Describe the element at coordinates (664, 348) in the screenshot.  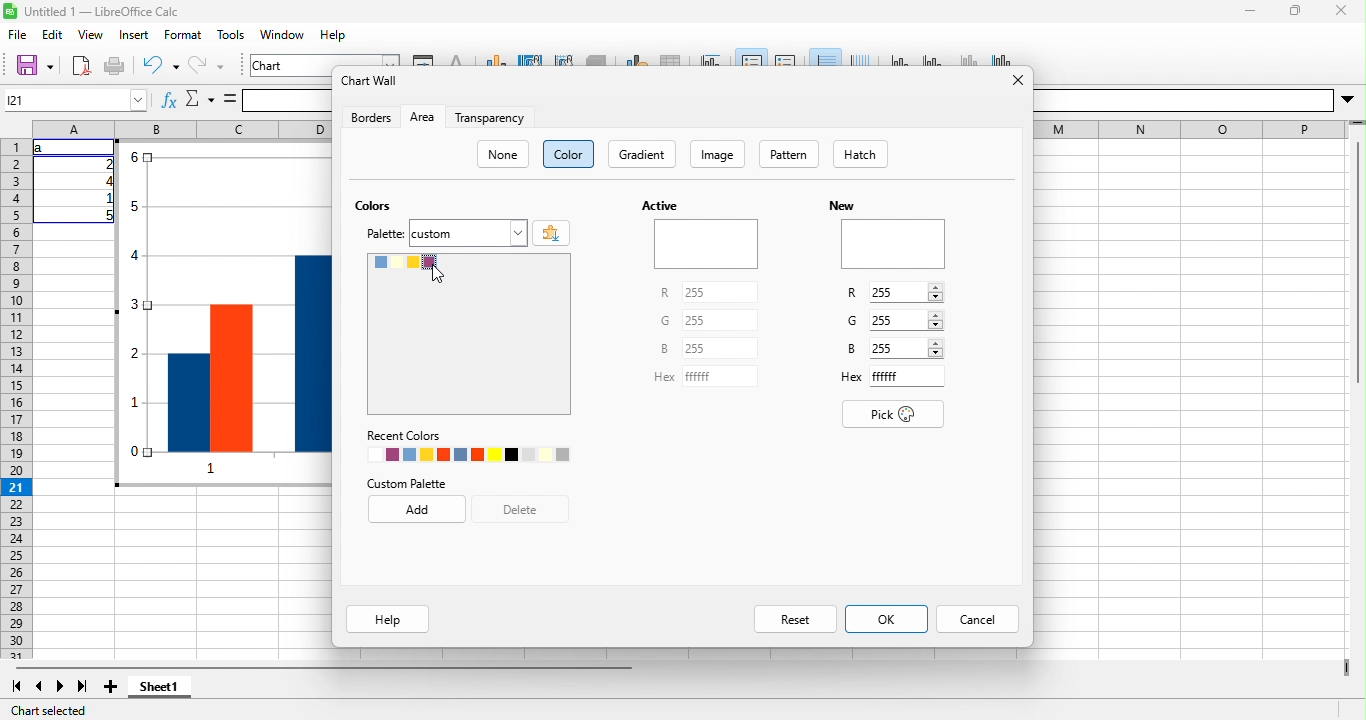
I see `B` at that location.